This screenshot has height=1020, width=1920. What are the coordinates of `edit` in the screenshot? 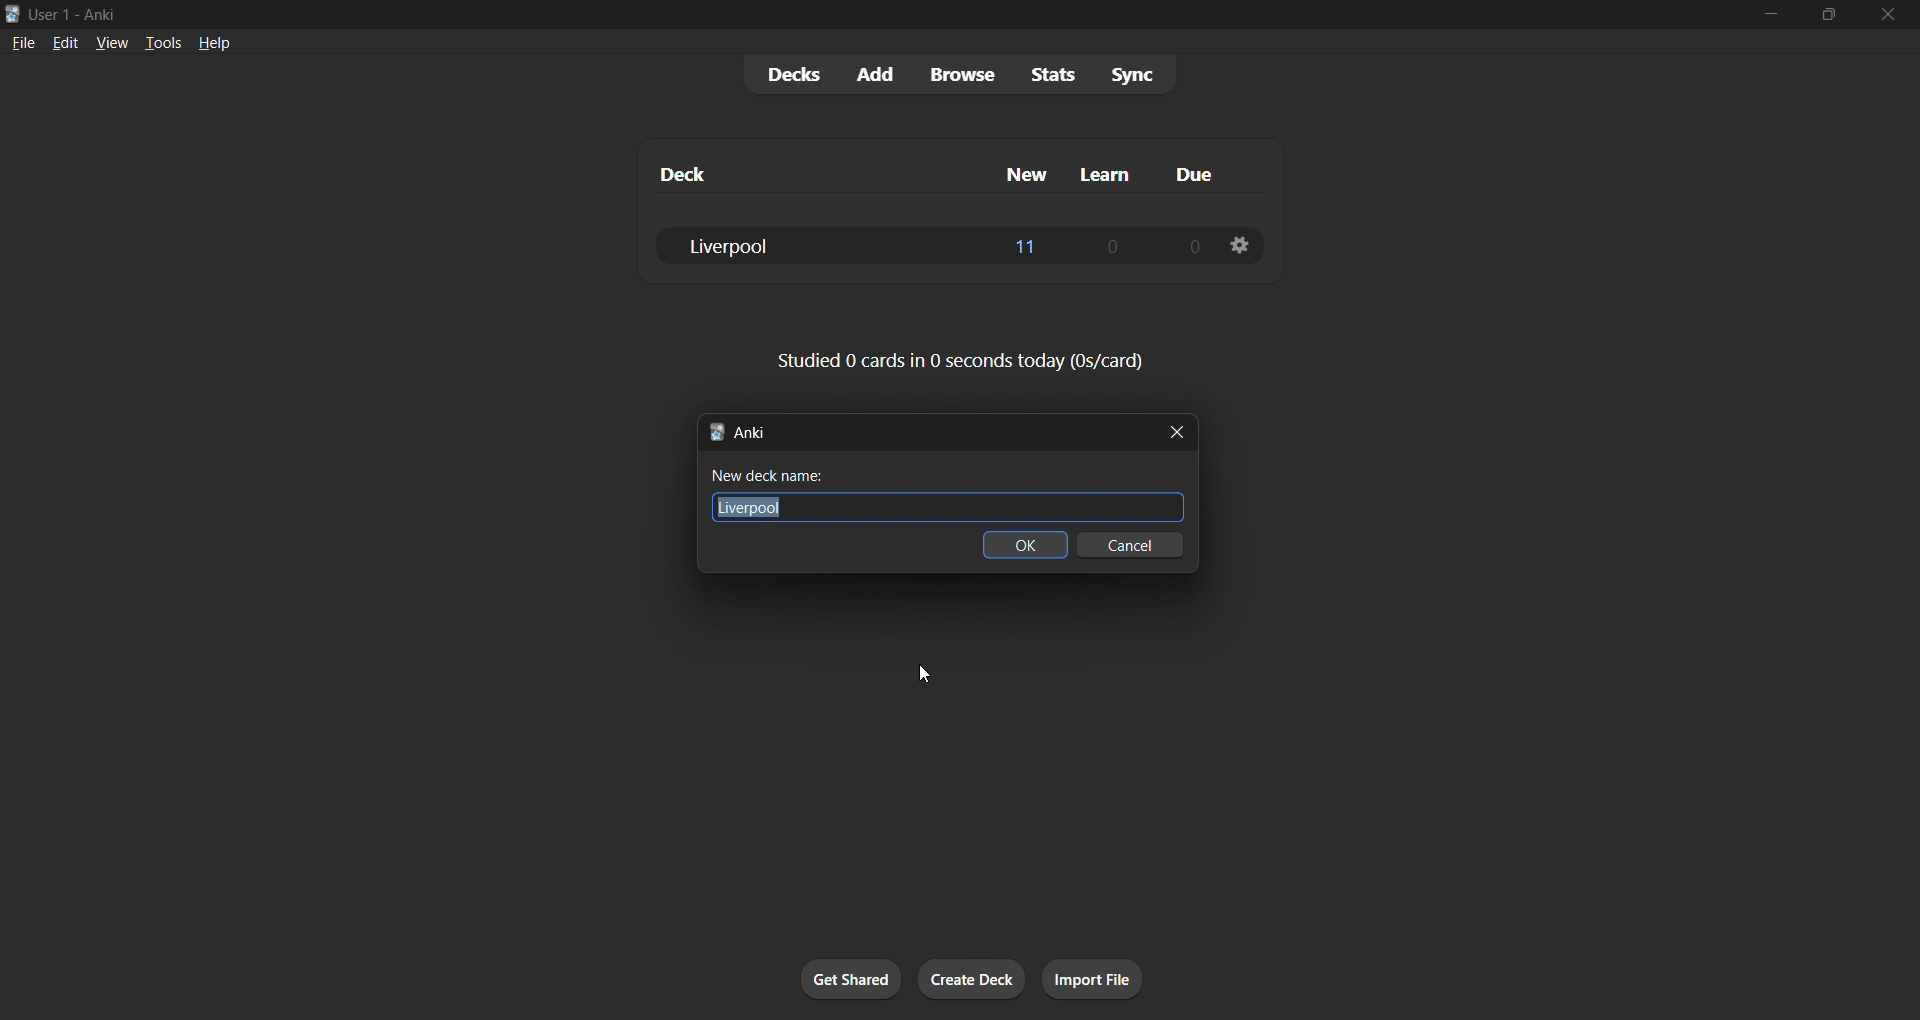 It's located at (66, 41).